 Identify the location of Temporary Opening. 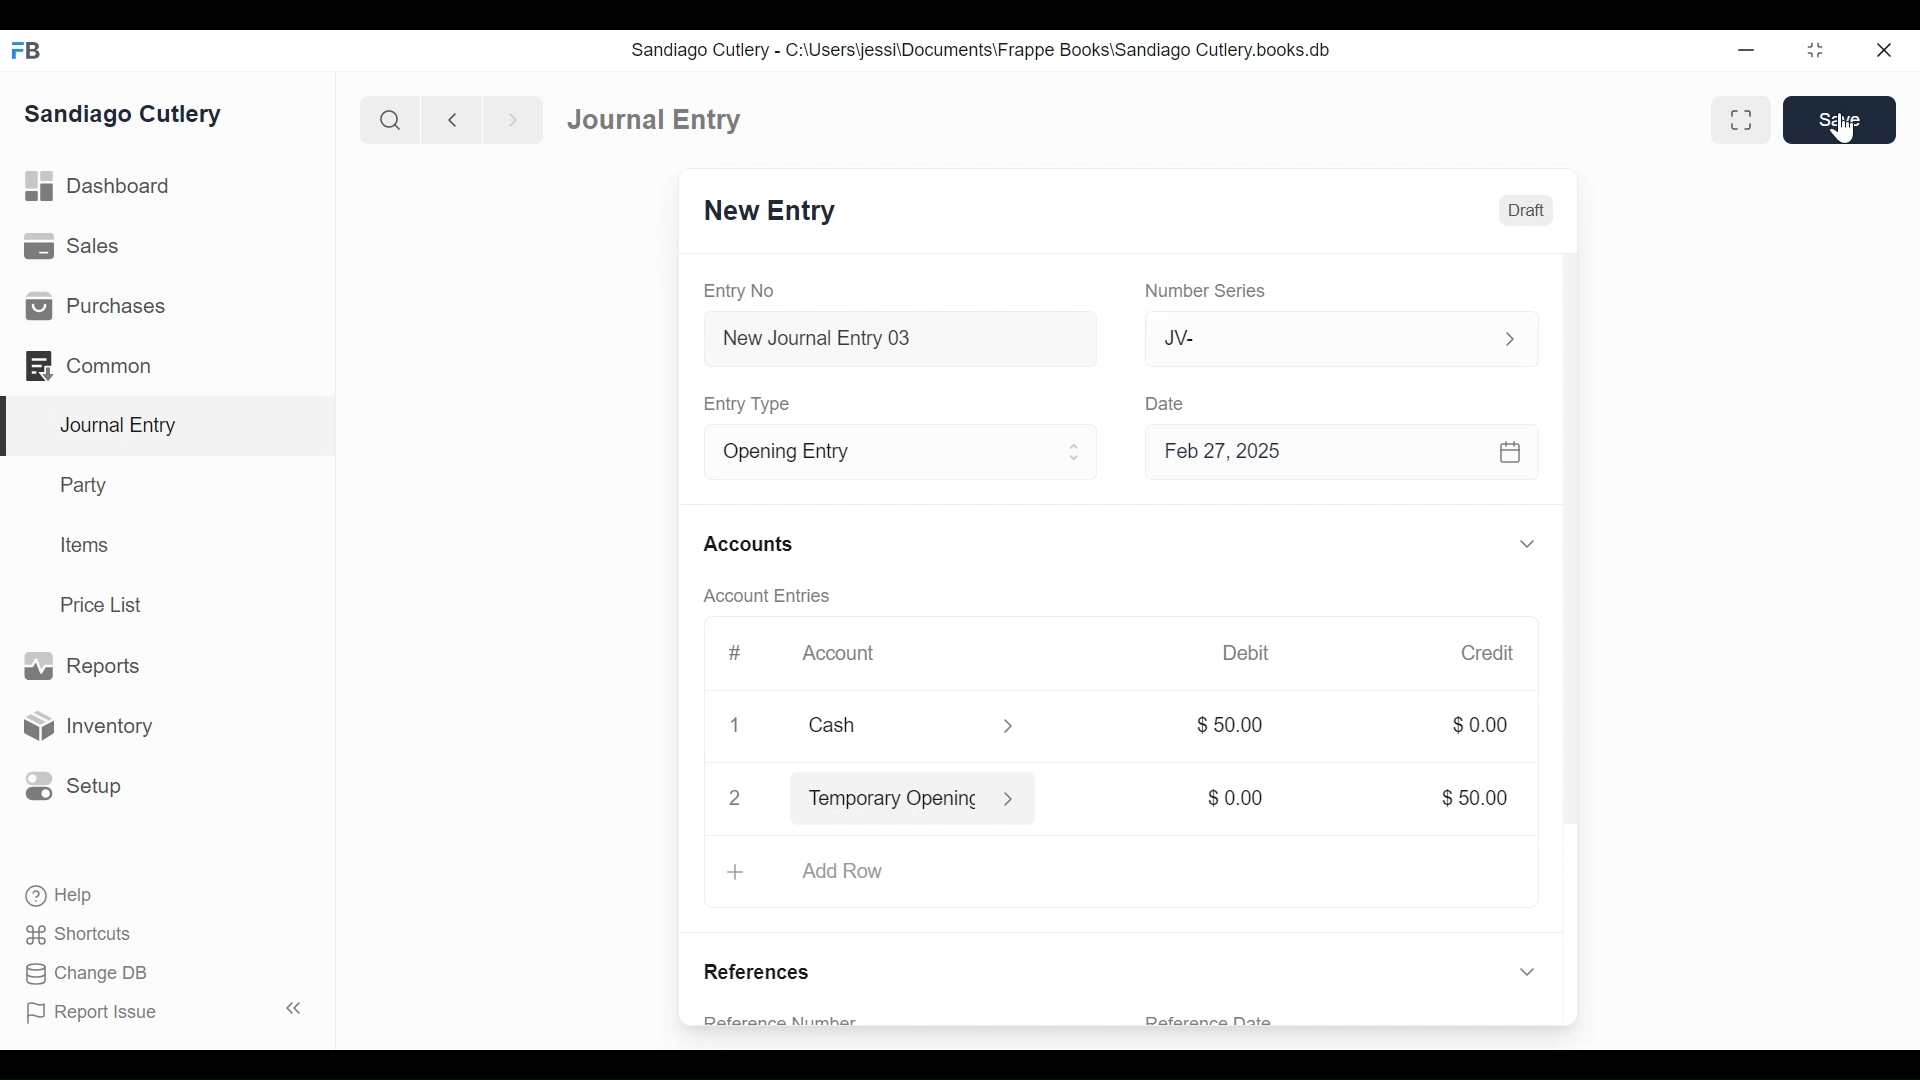
(891, 802).